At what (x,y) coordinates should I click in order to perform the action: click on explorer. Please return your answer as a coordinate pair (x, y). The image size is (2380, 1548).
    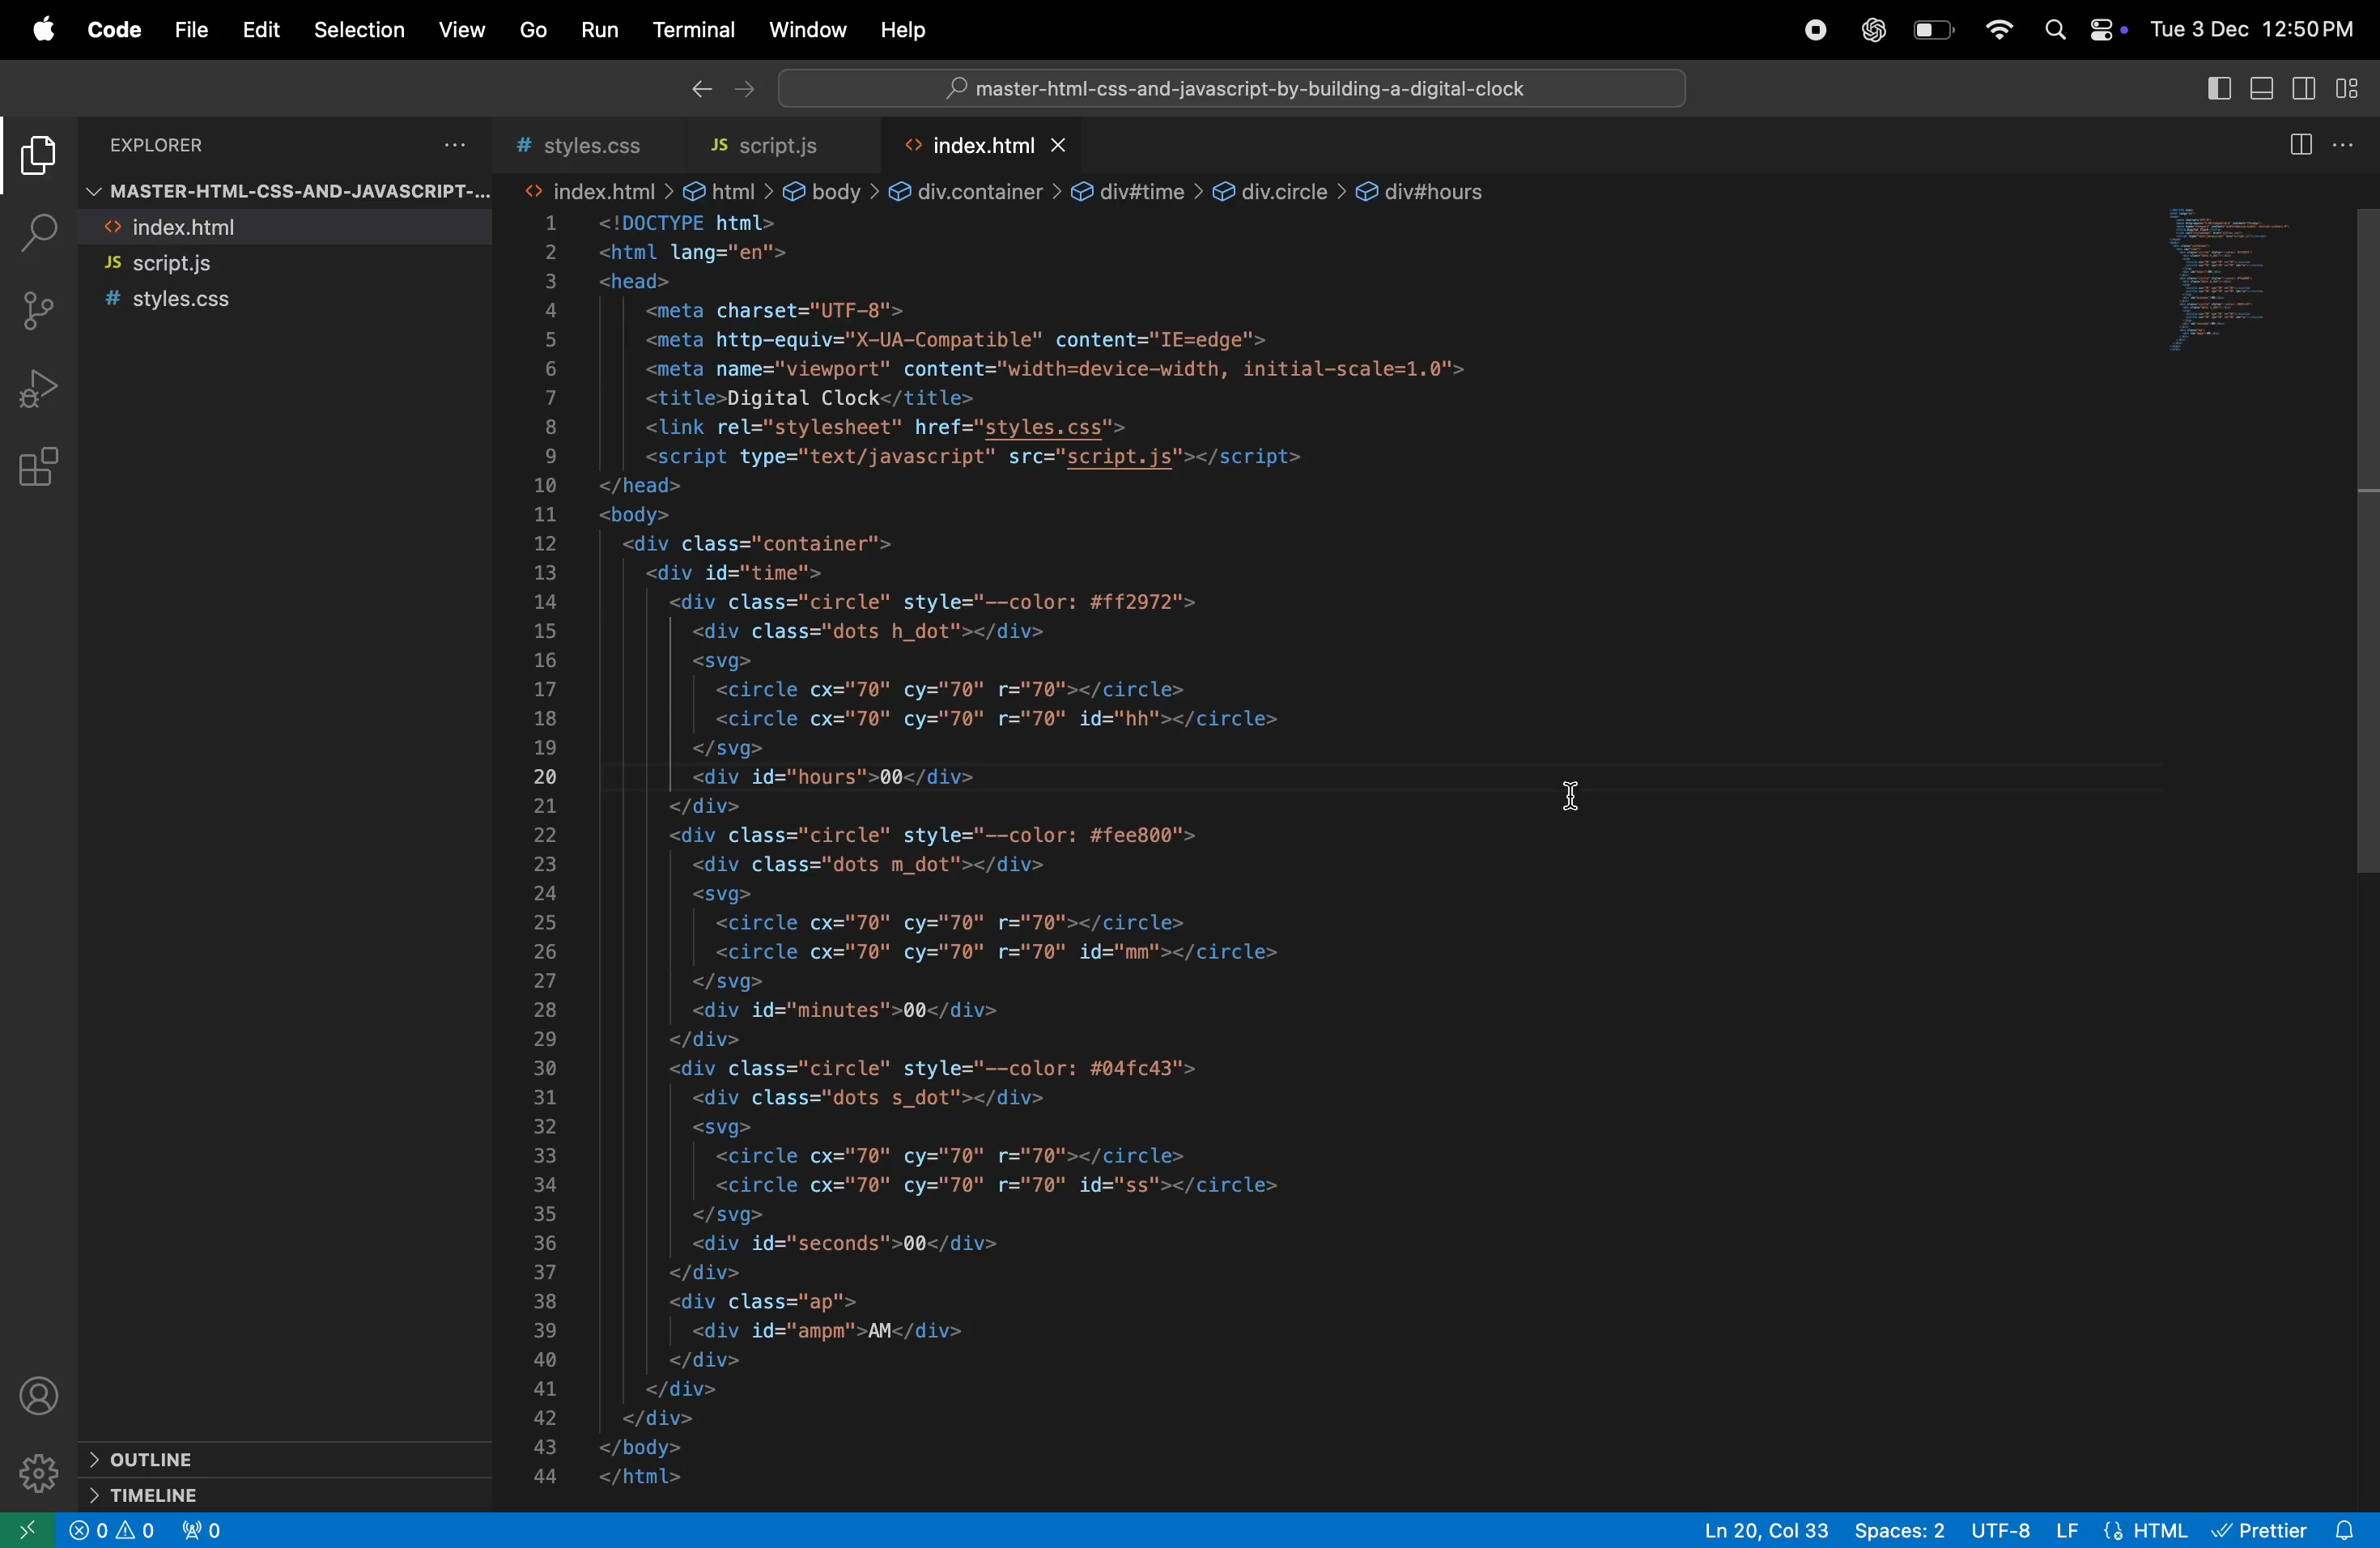
    Looking at the image, I should click on (163, 145).